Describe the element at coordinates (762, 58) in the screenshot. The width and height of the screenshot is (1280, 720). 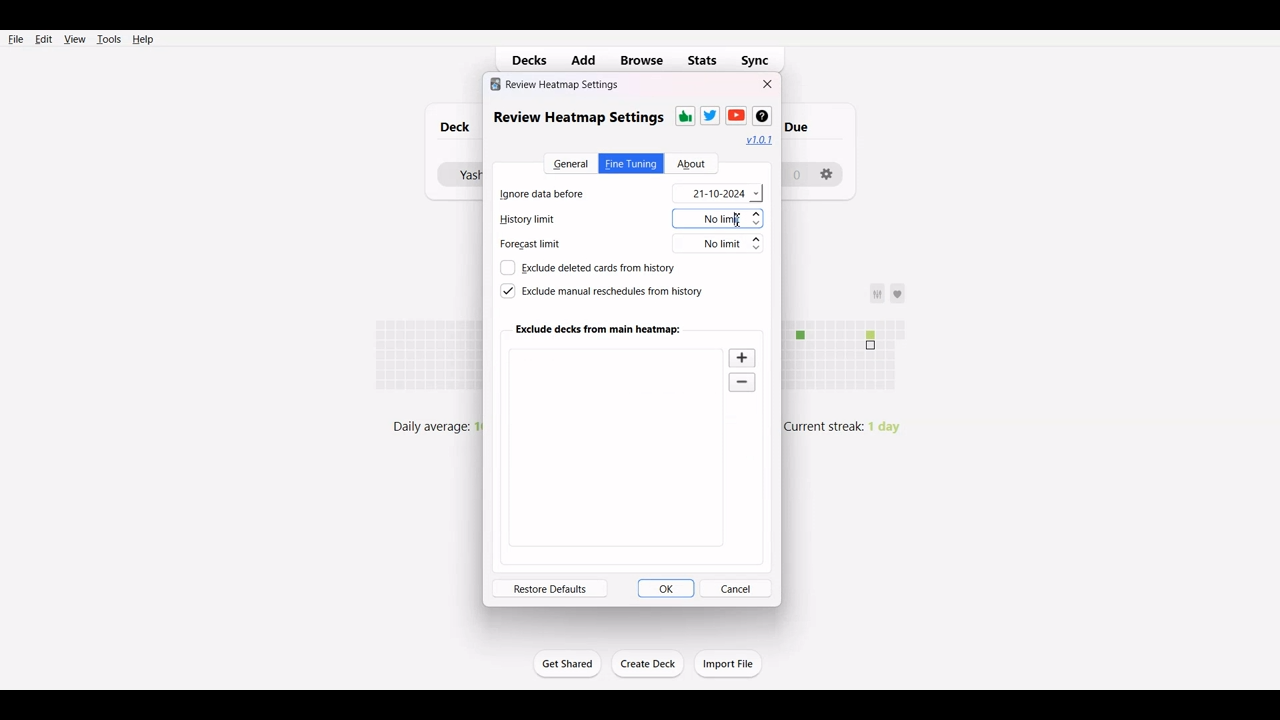
I see `Sync` at that location.